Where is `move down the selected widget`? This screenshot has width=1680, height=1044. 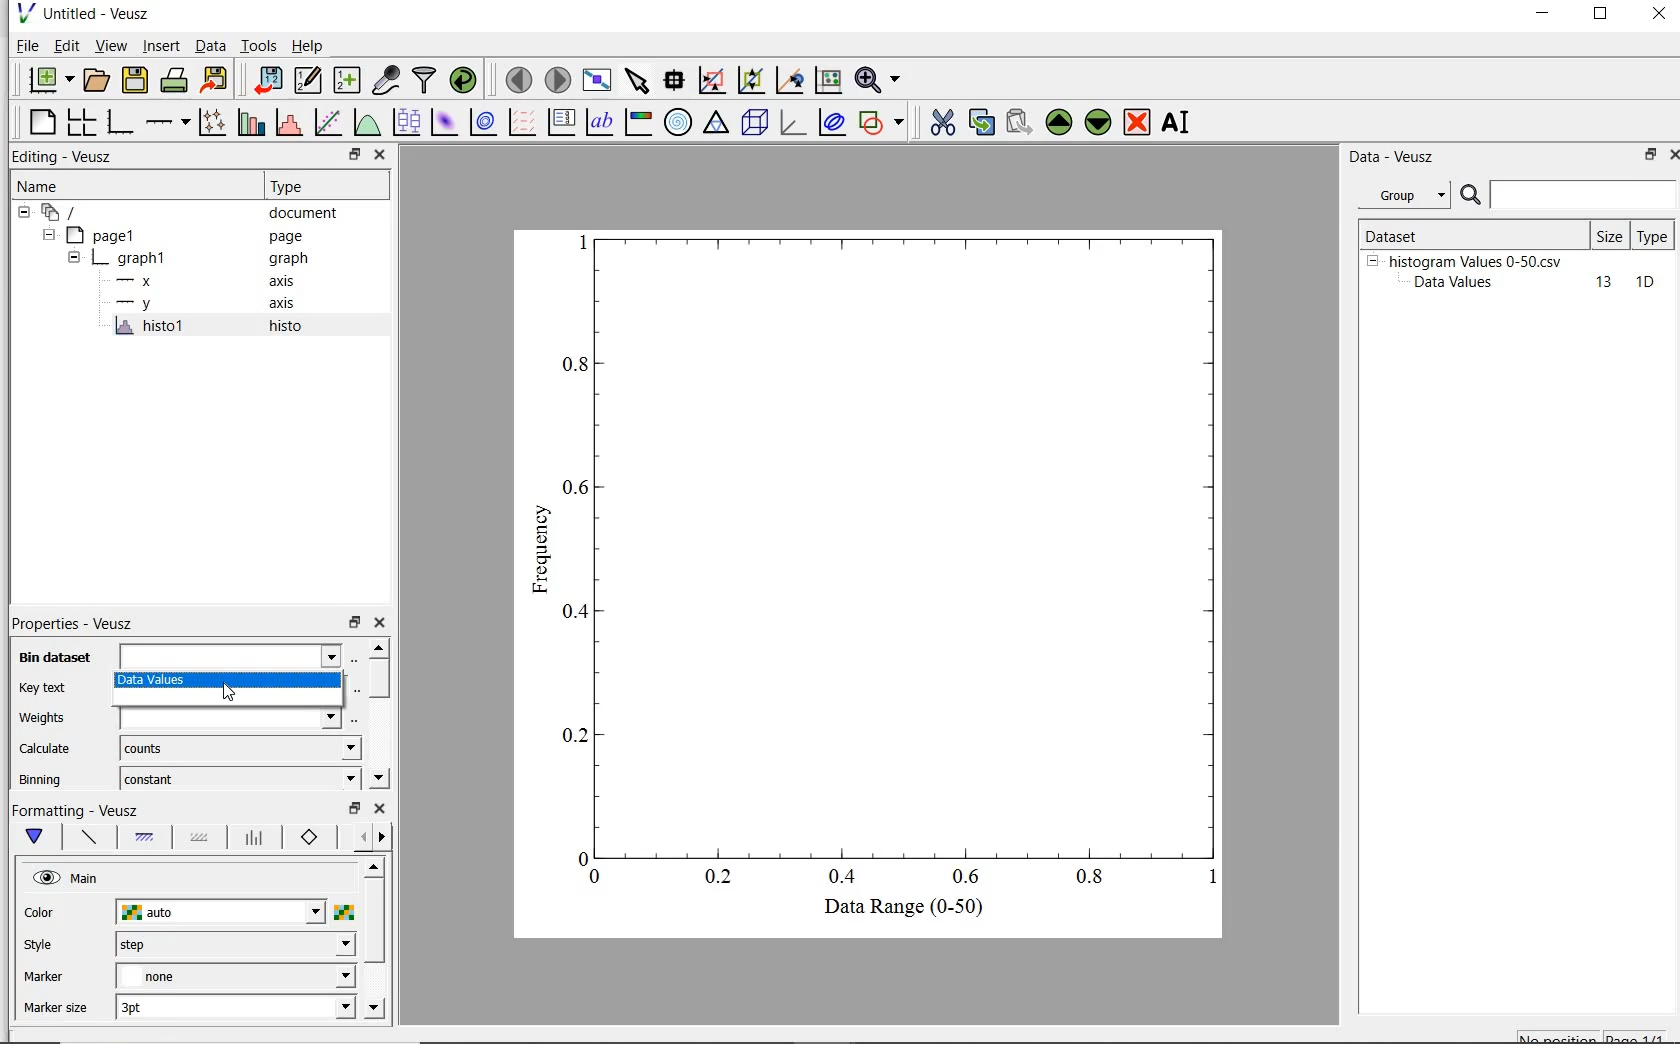
move down the selected widget is located at coordinates (1098, 125).